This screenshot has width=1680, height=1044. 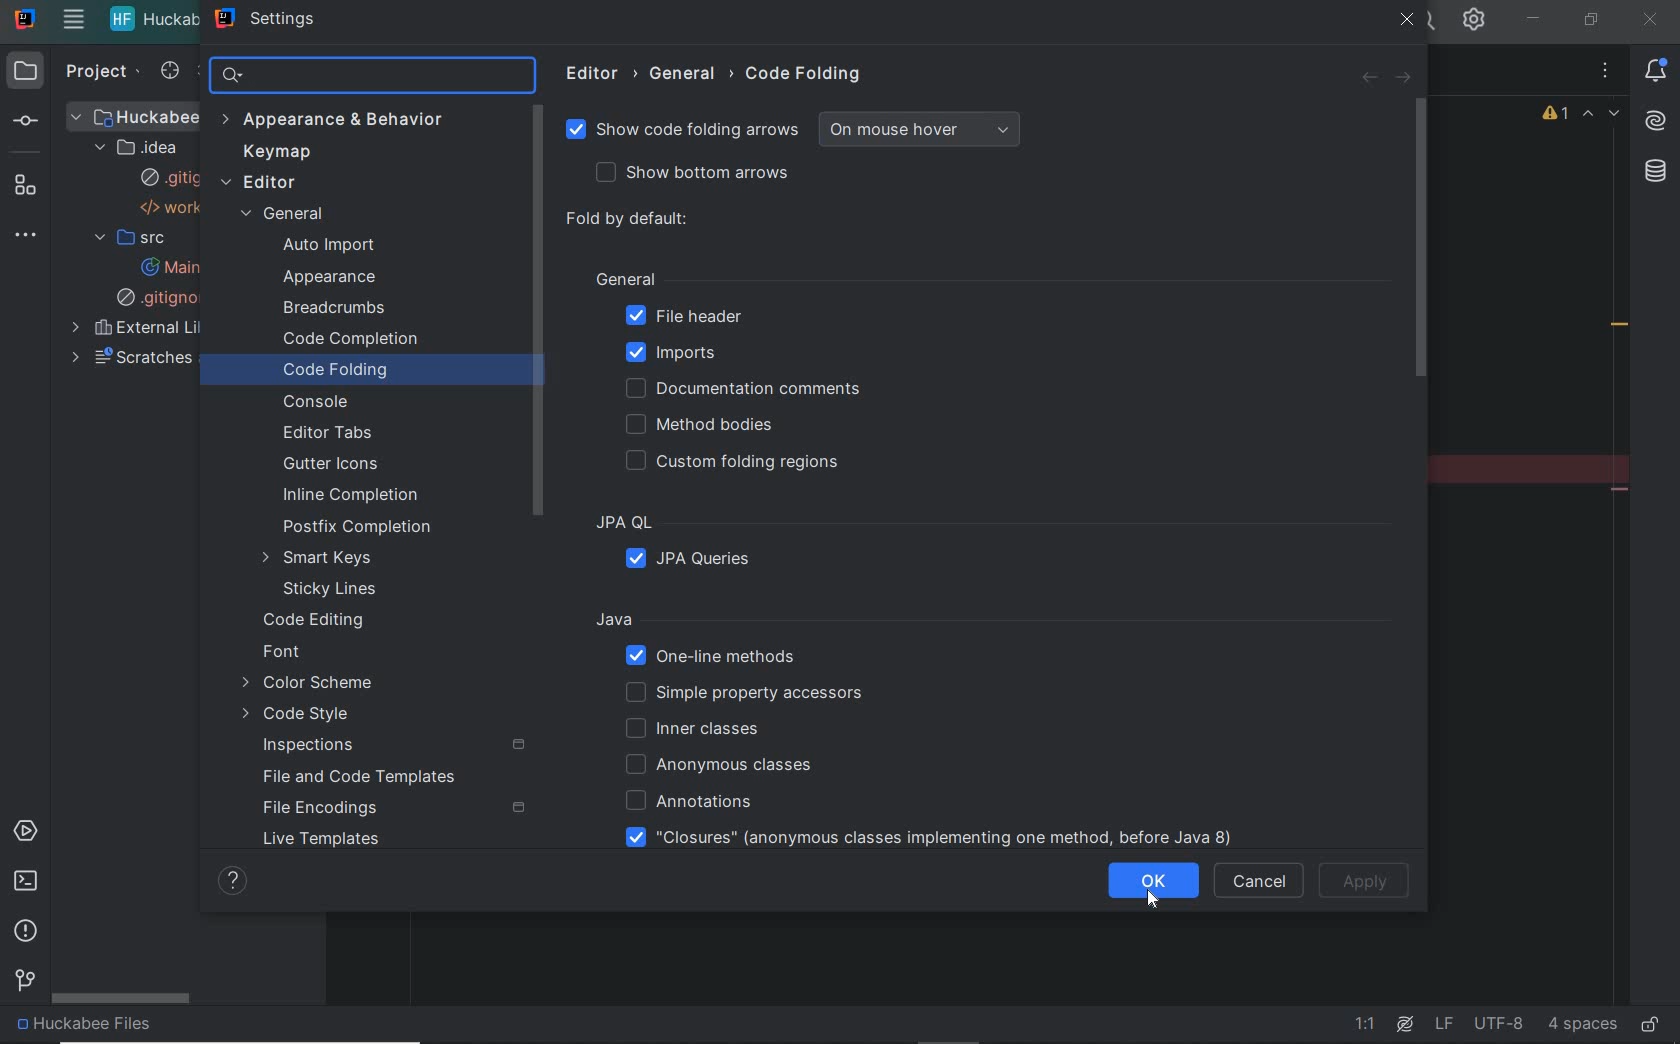 What do you see at coordinates (324, 807) in the screenshot?
I see `file encodings` at bounding box center [324, 807].